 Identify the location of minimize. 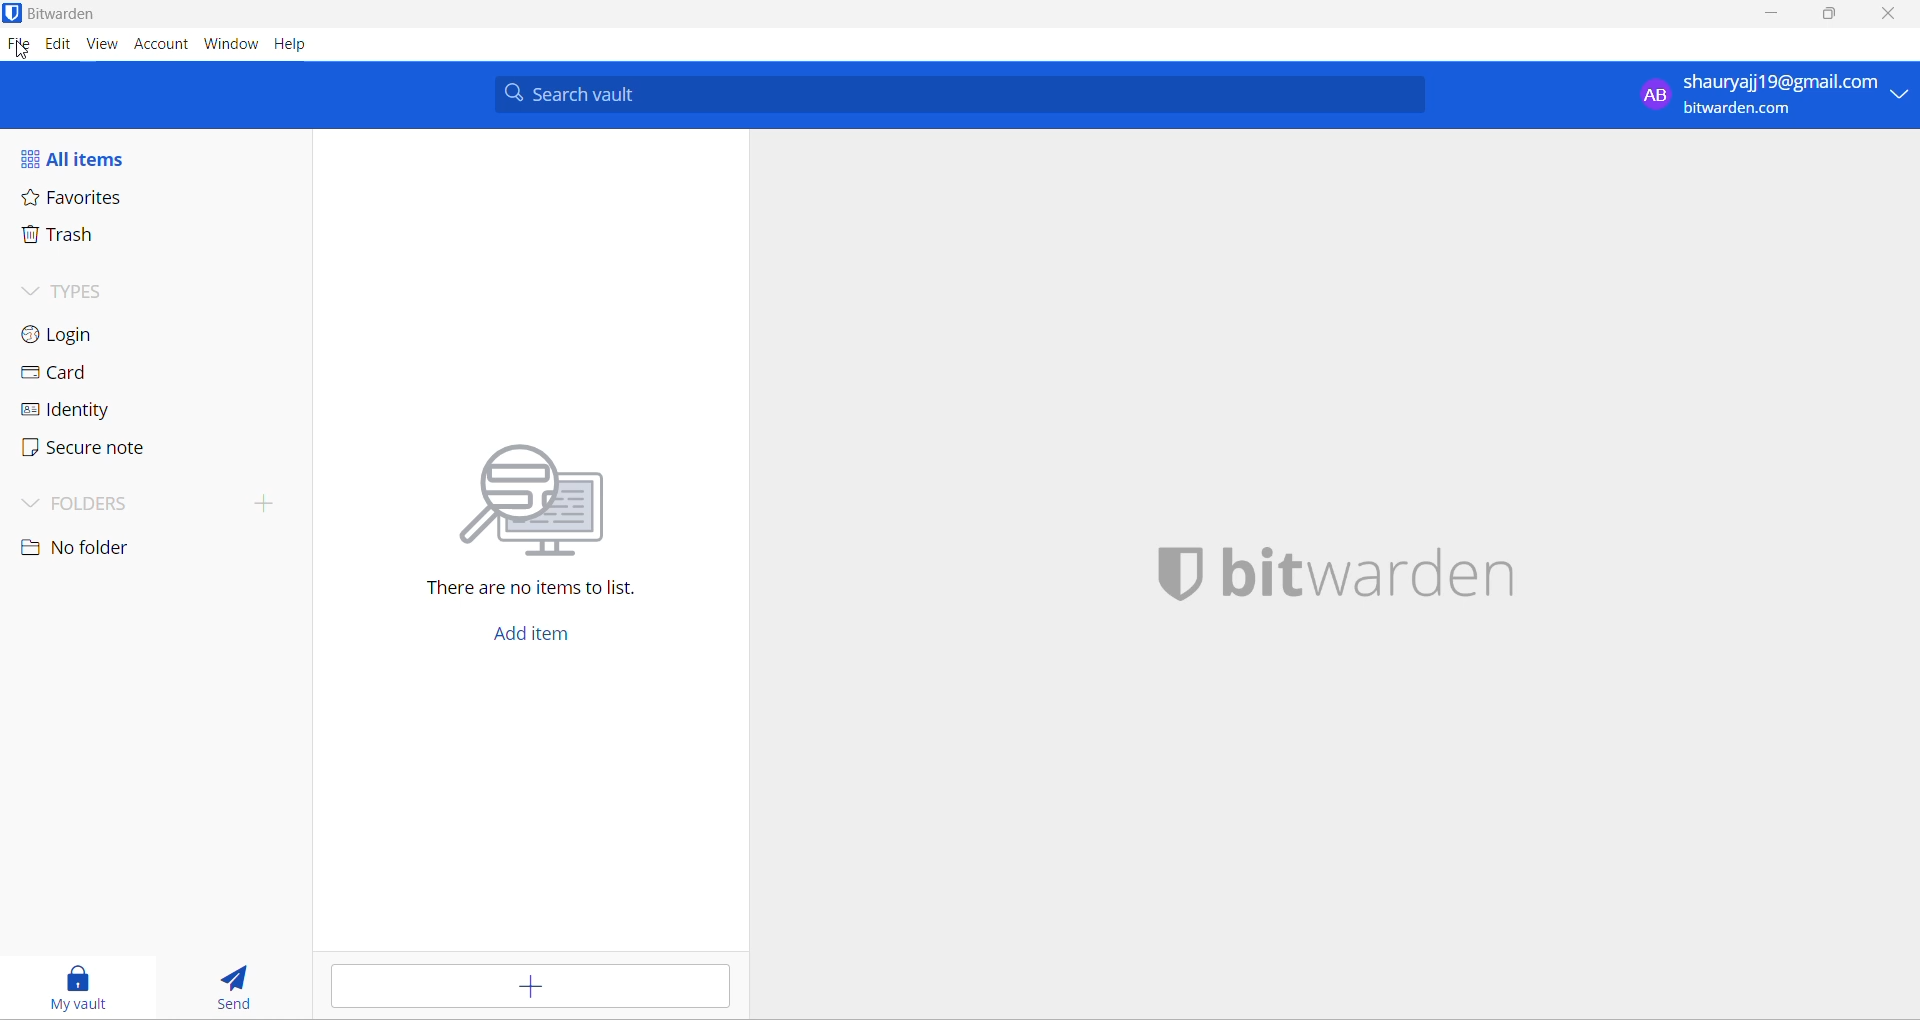
(1779, 16).